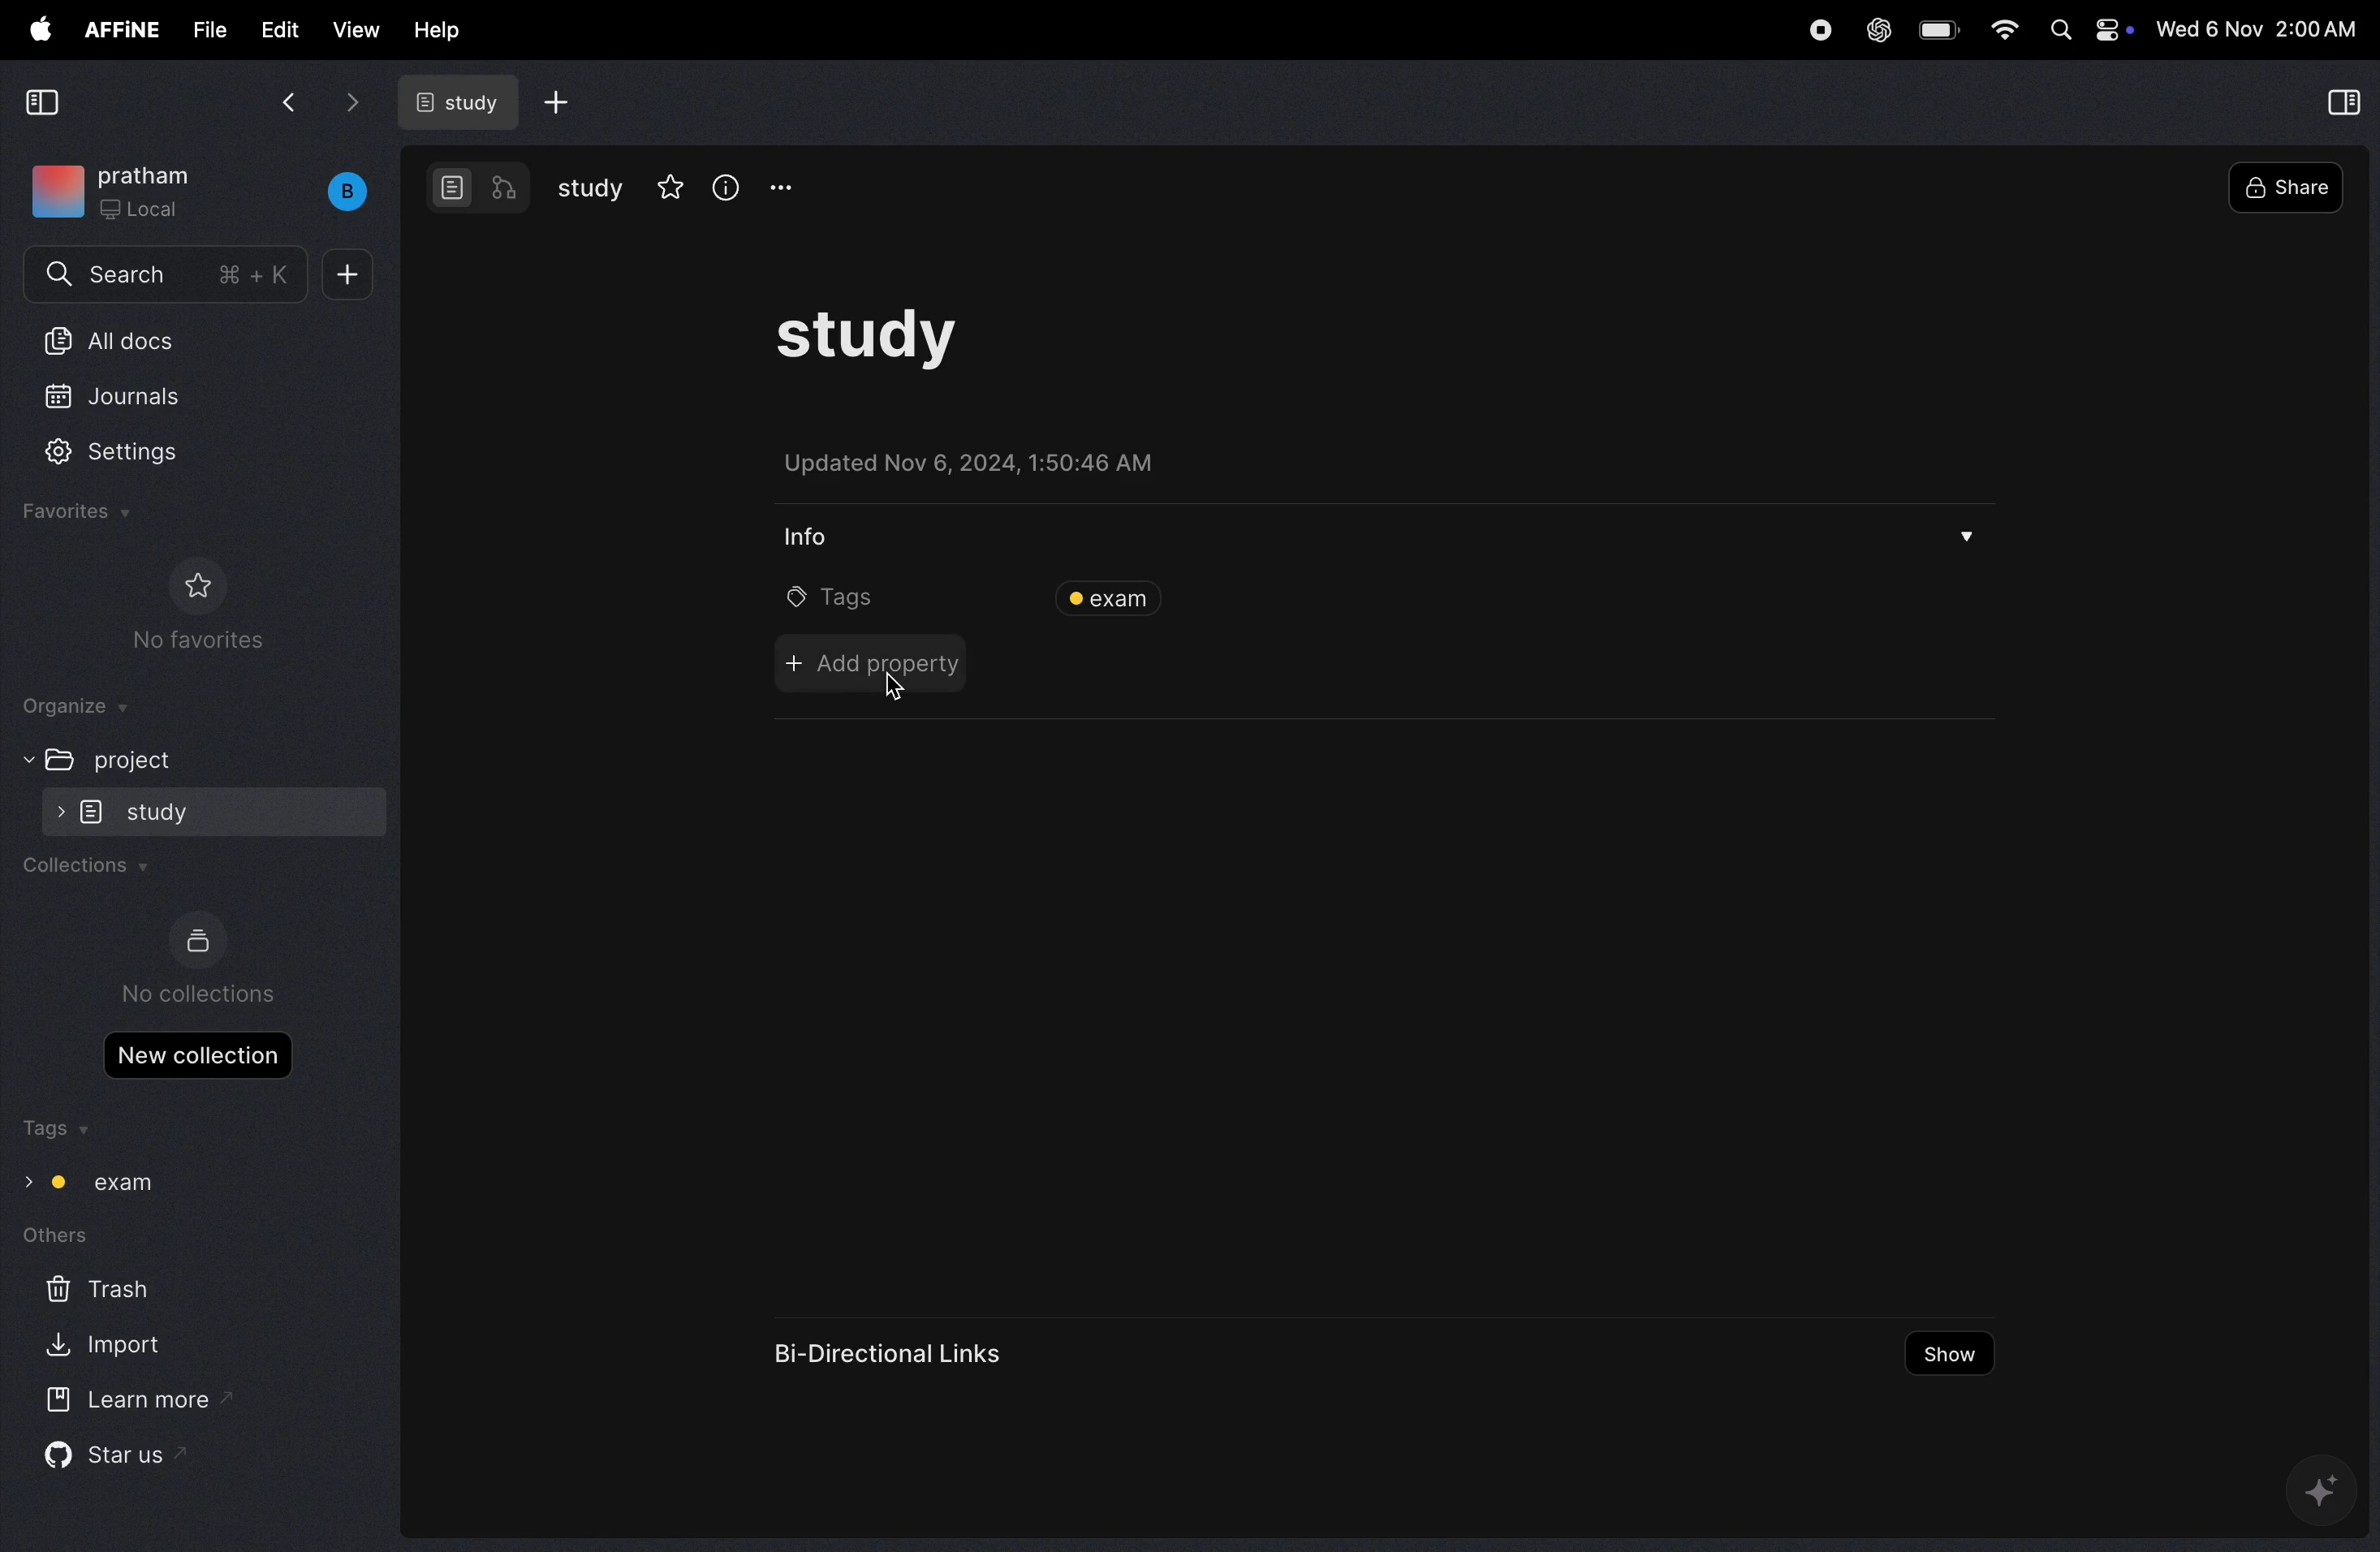  Describe the element at coordinates (474, 188) in the screenshot. I see `modes` at that location.